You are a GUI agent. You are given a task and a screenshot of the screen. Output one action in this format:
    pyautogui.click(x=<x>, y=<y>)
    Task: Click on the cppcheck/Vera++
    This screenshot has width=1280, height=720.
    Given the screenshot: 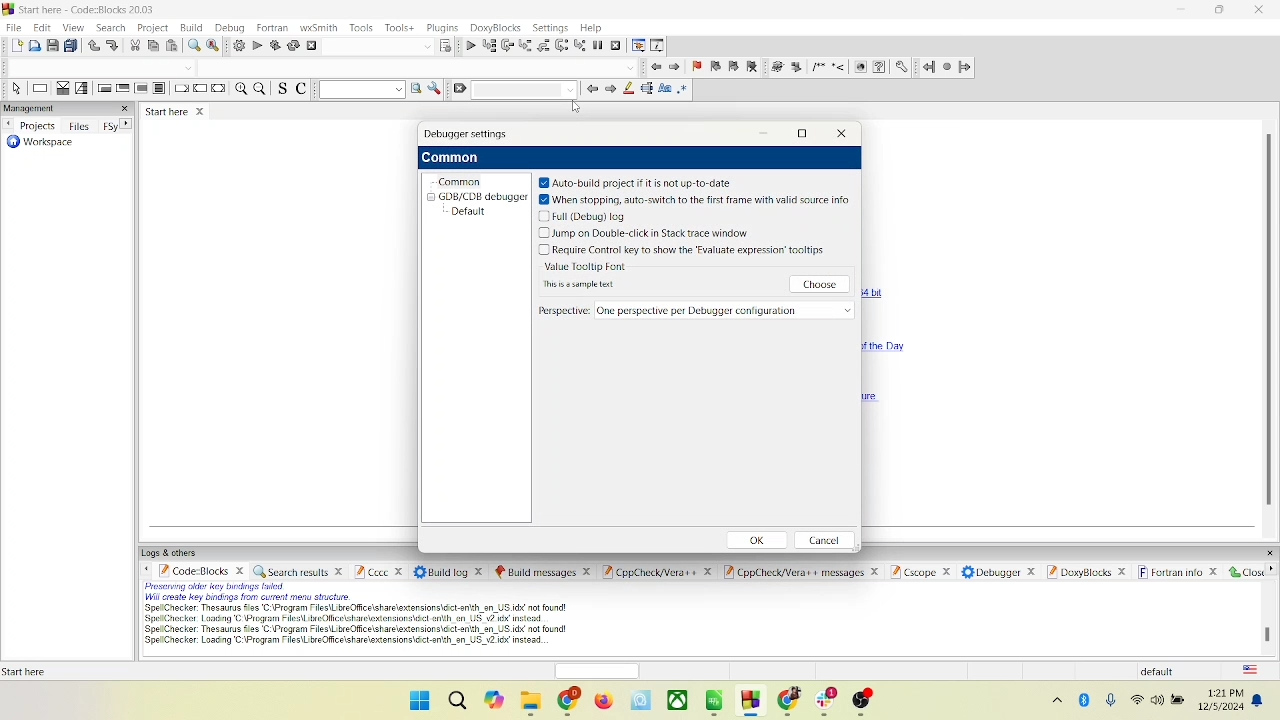 What is the action you would take?
    pyautogui.click(x=660, y=573)
    